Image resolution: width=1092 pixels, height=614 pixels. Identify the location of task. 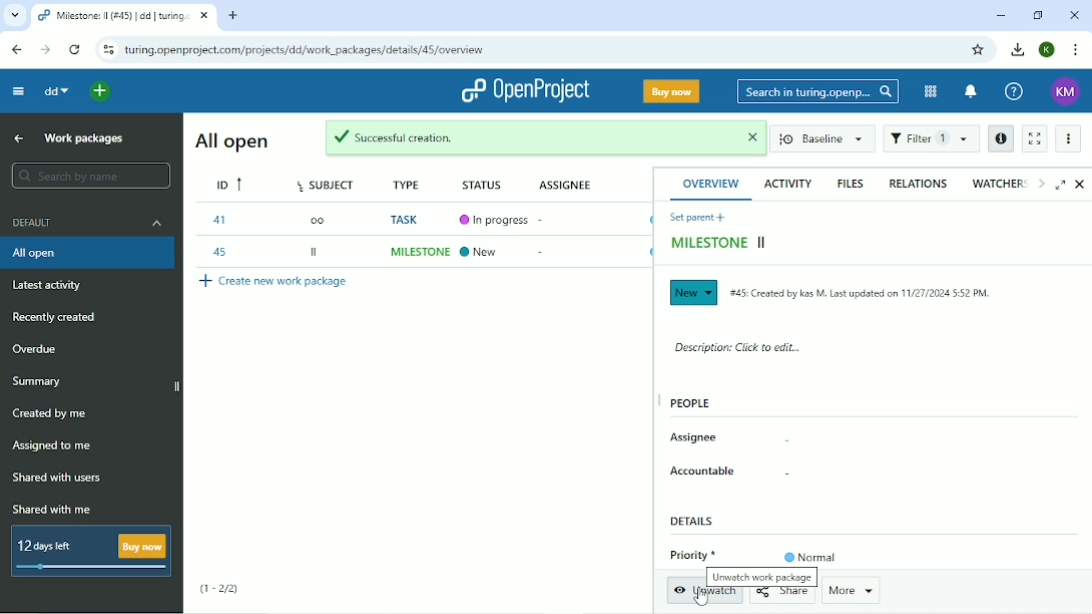
(407, 221).